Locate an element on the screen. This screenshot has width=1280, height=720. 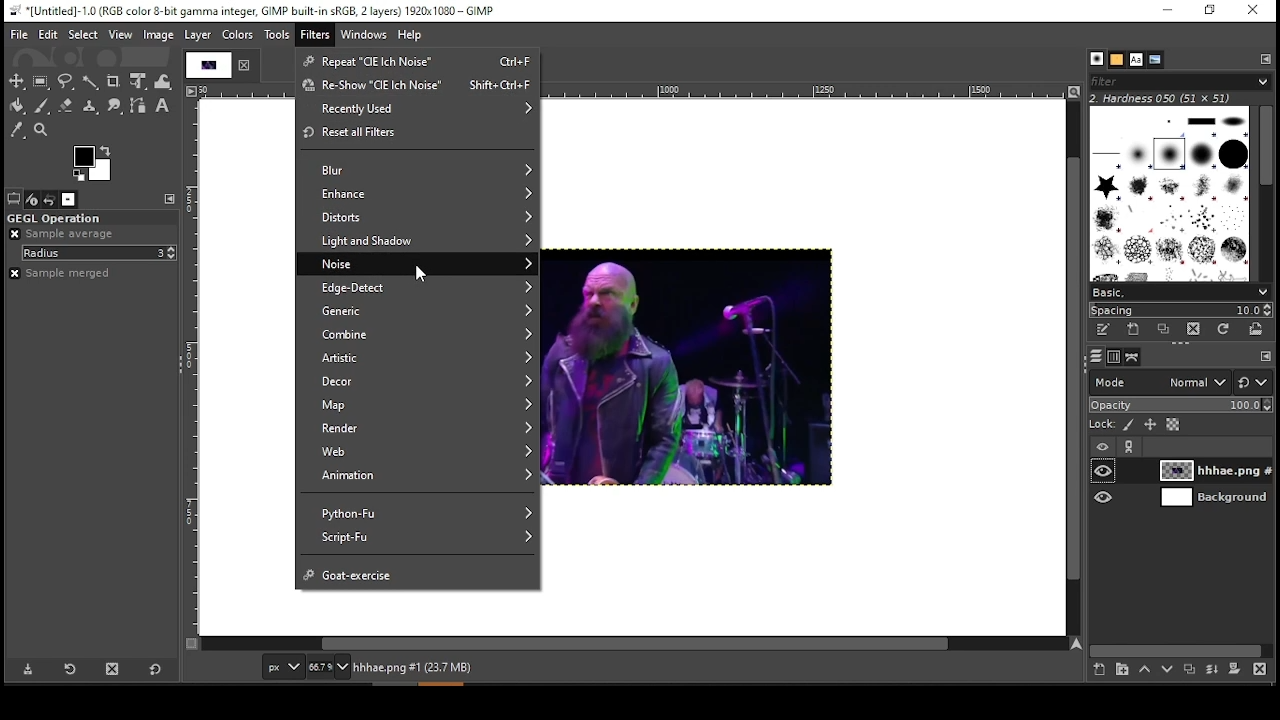
lock pixels is located at coordinates (1126, 425).